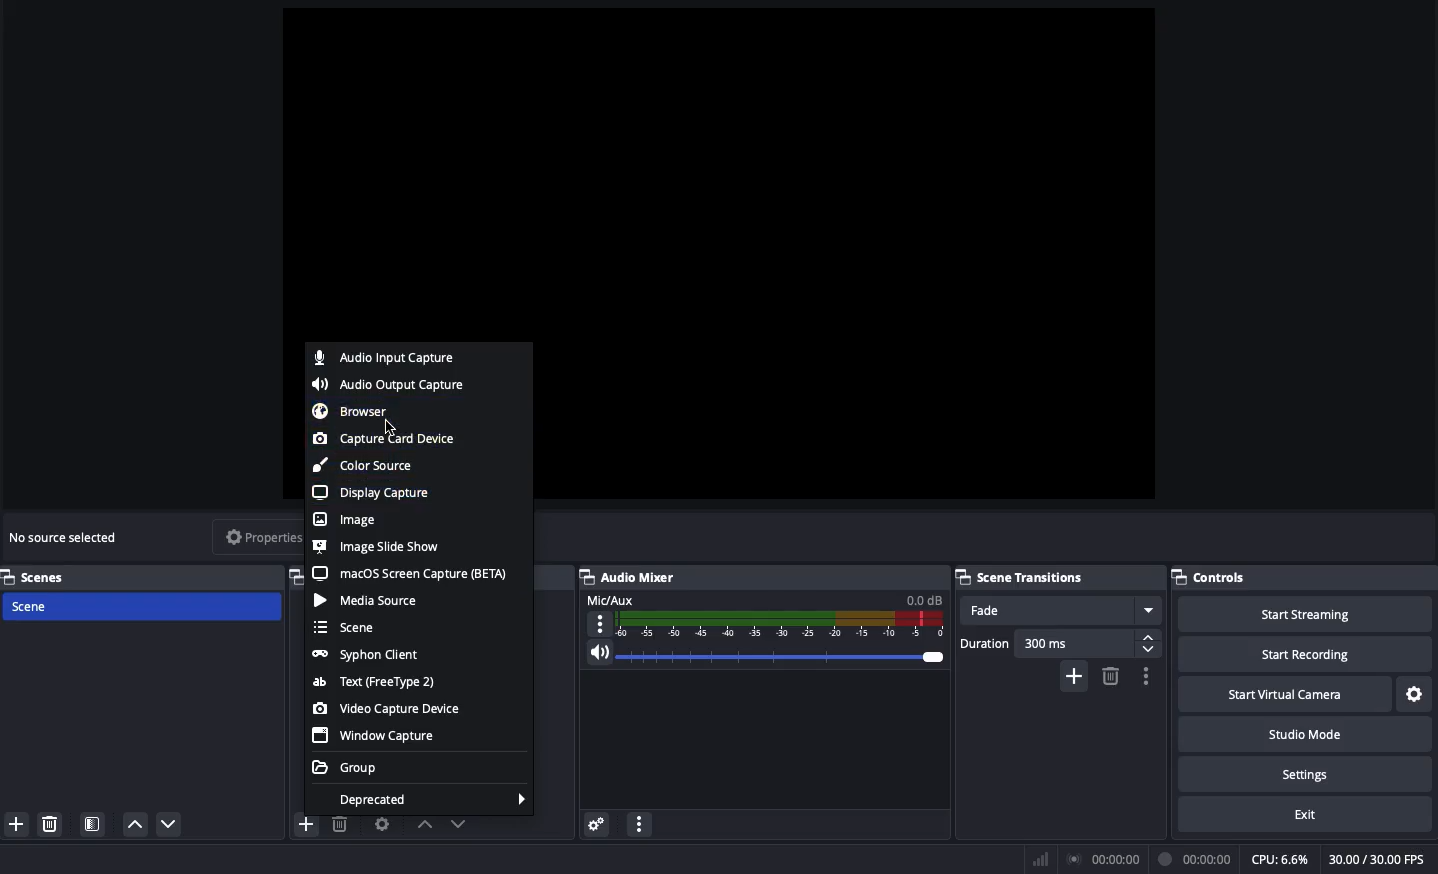  Describe the element at coordinates (54, 826) in the screenshot. I see `delete` at that location.